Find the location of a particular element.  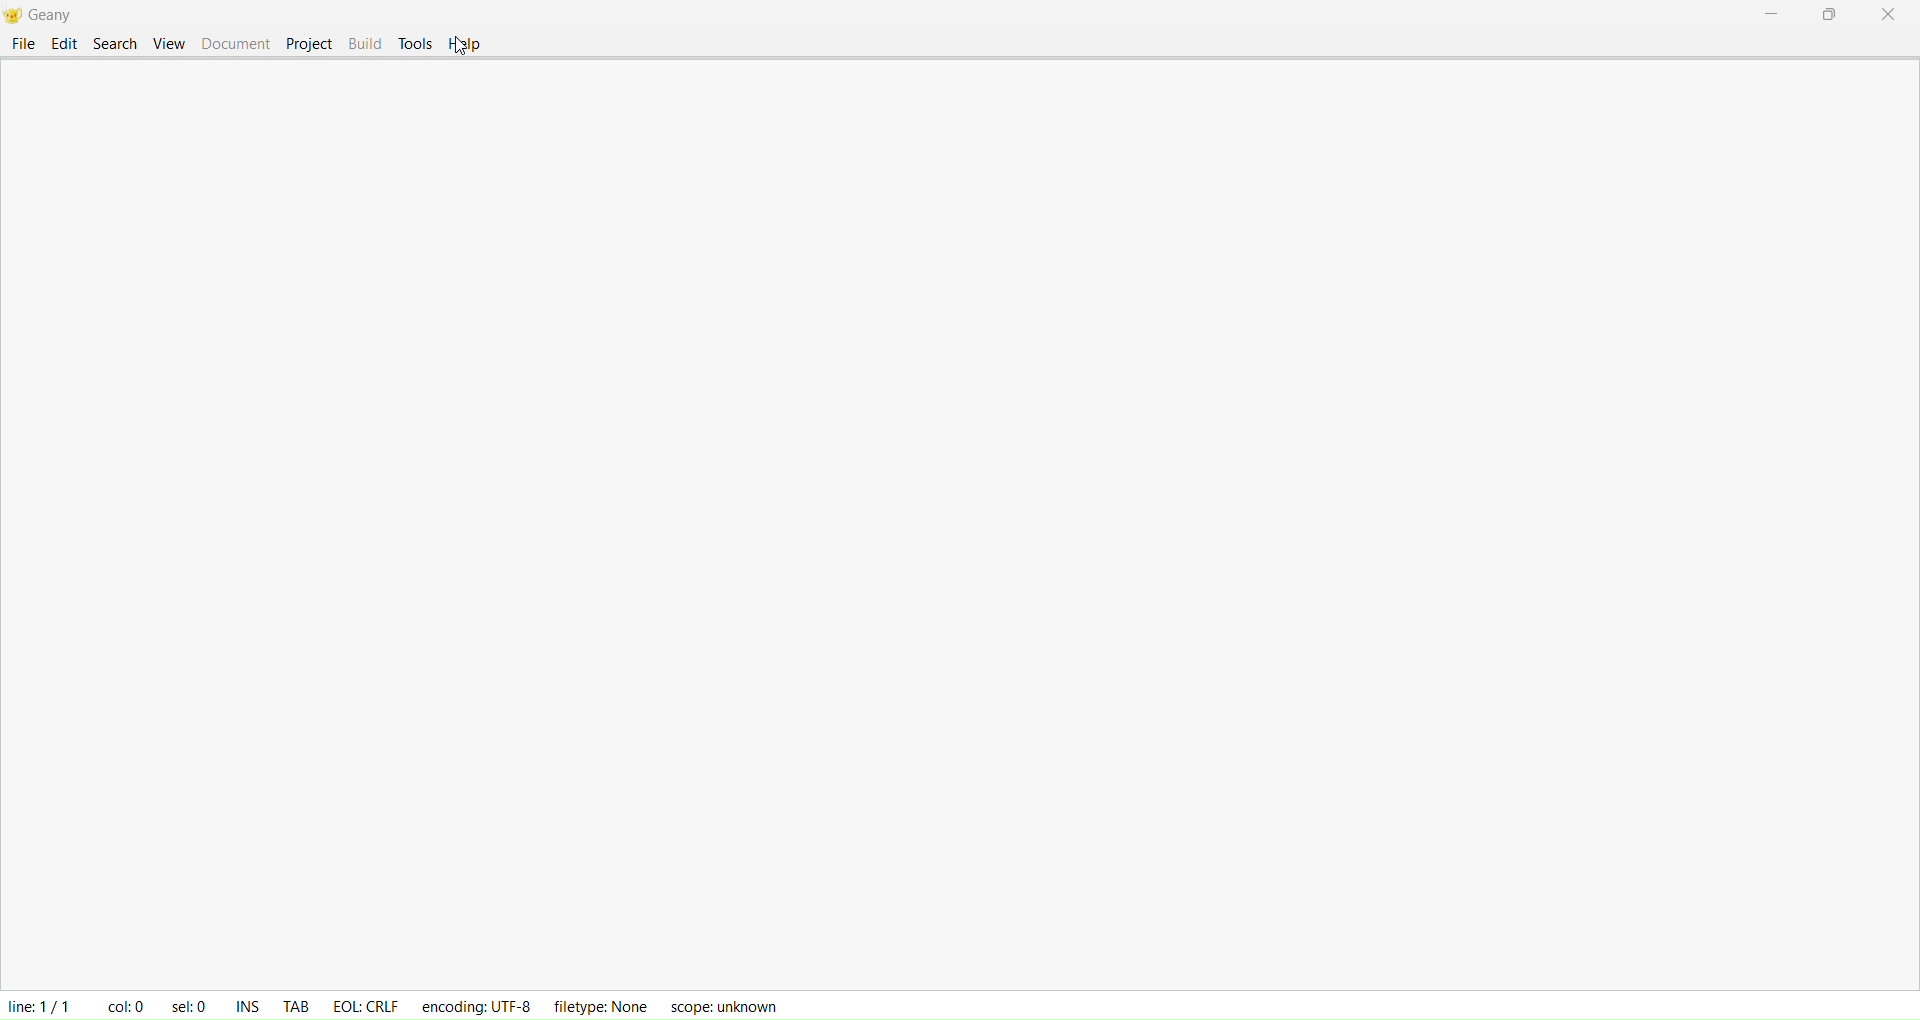

ins is located at coordinates (248, 1000).